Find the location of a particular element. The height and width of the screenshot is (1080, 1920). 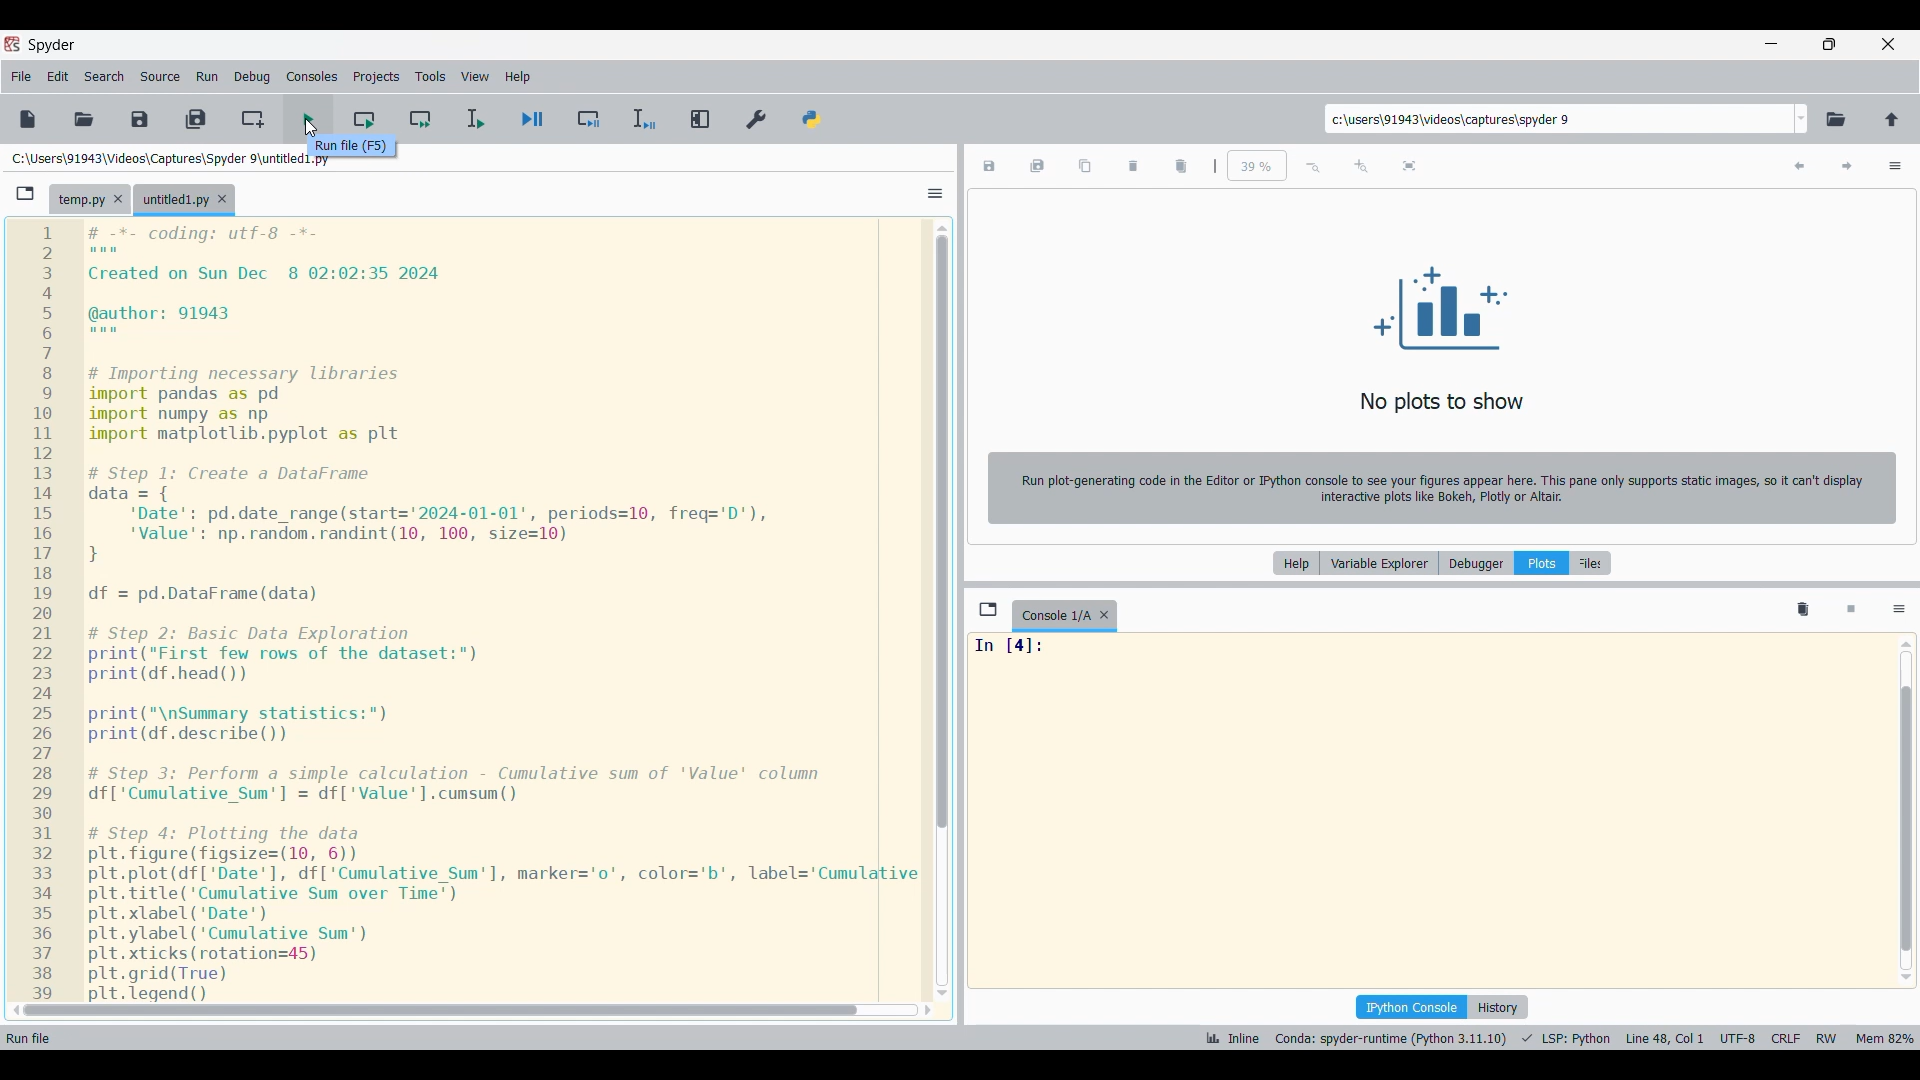

Run current cell is located at coordinates (367, 110).